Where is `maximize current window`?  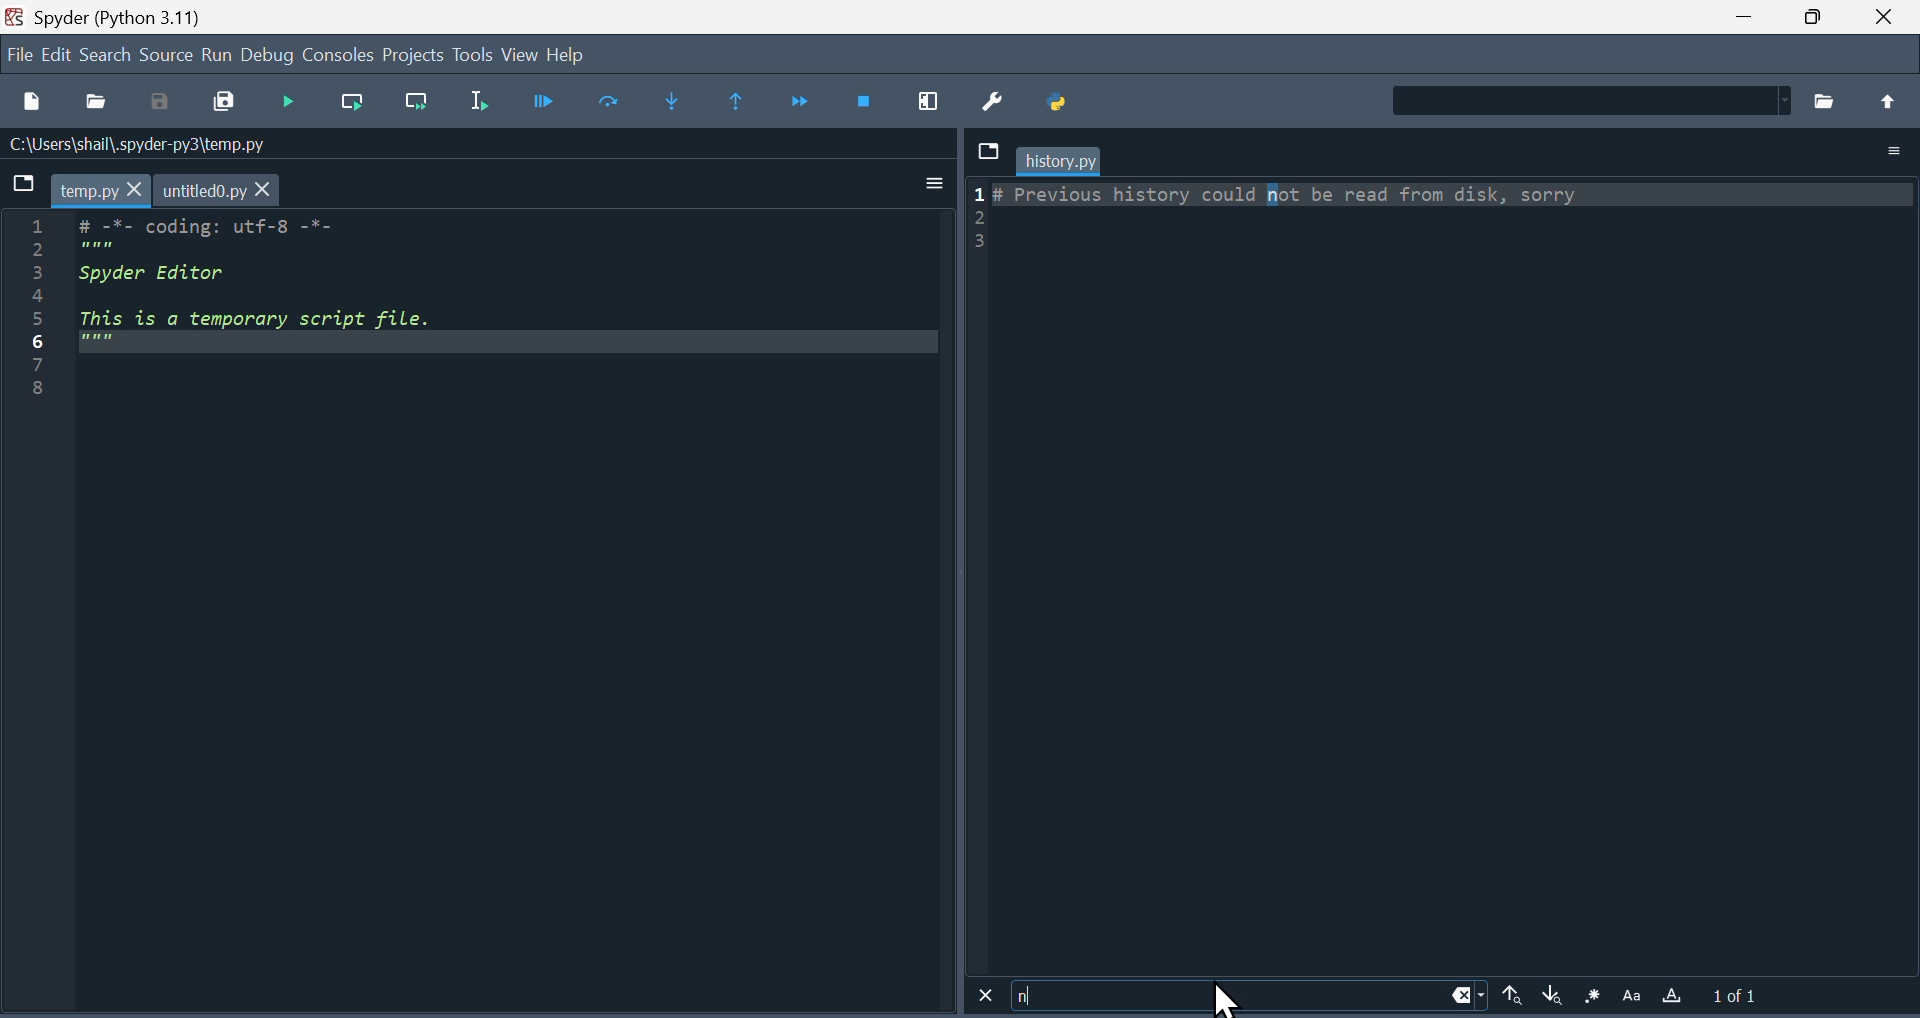 maximize current window is located at coordinates (935, 98).